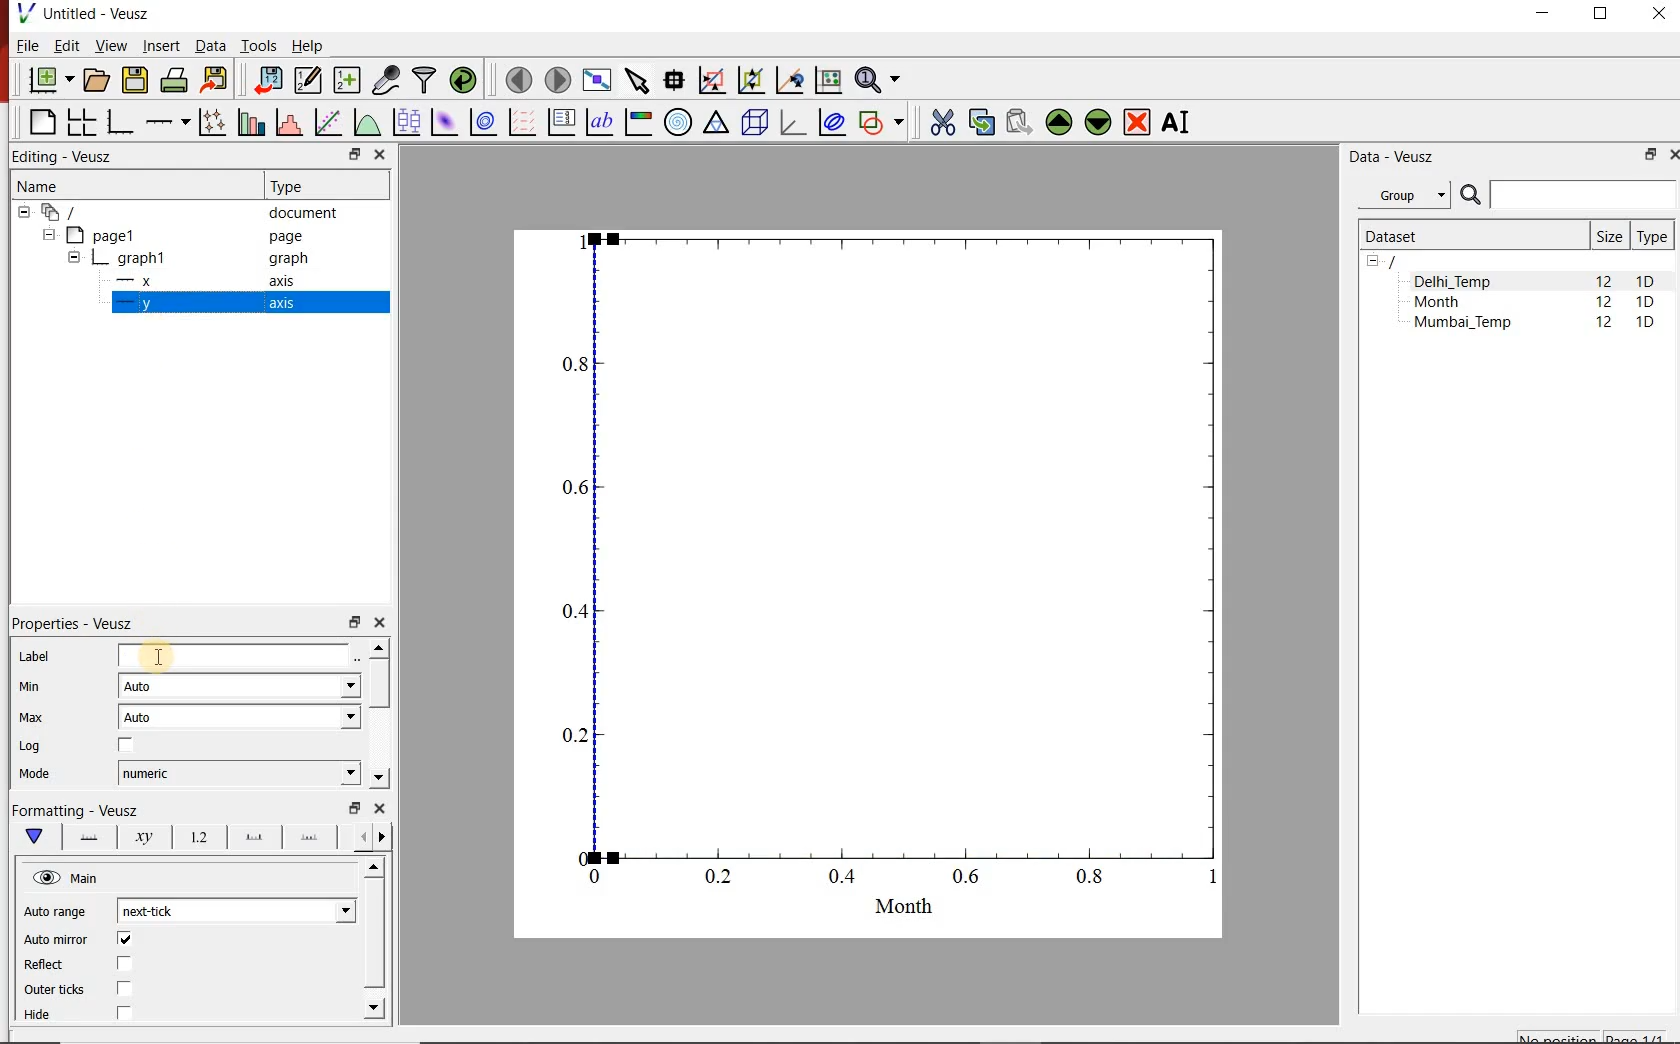 This screenshot has height=1044, width=1680. I want to click on Month, so click(1451, 302).